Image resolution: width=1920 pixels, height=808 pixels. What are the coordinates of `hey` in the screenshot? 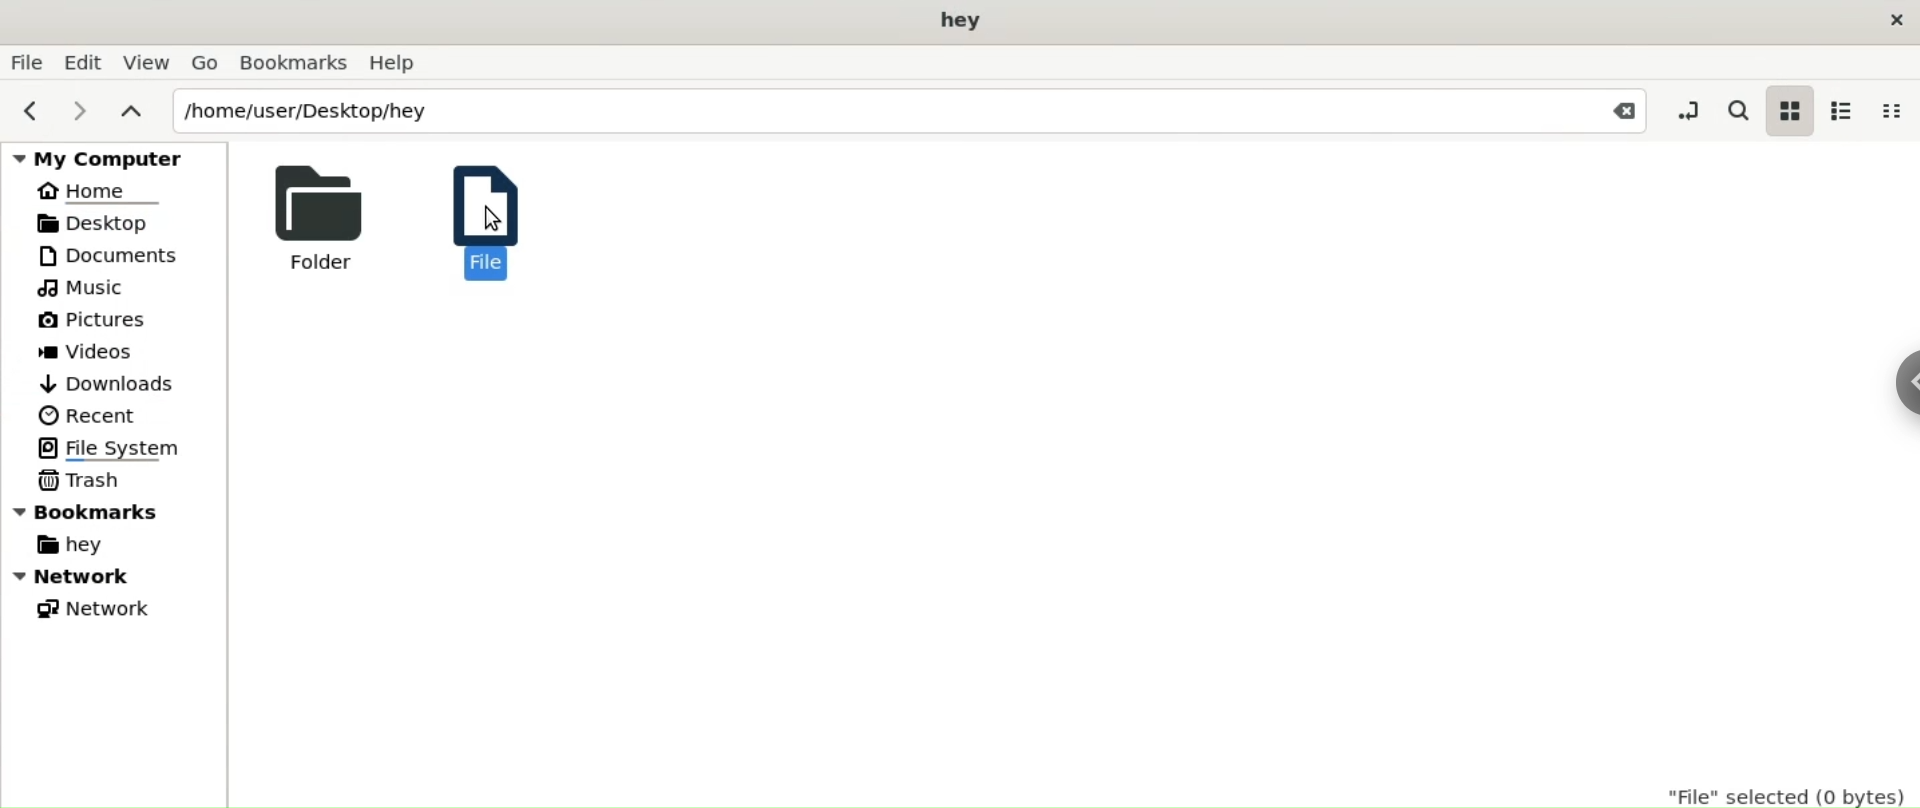 It's located at (63, 544).